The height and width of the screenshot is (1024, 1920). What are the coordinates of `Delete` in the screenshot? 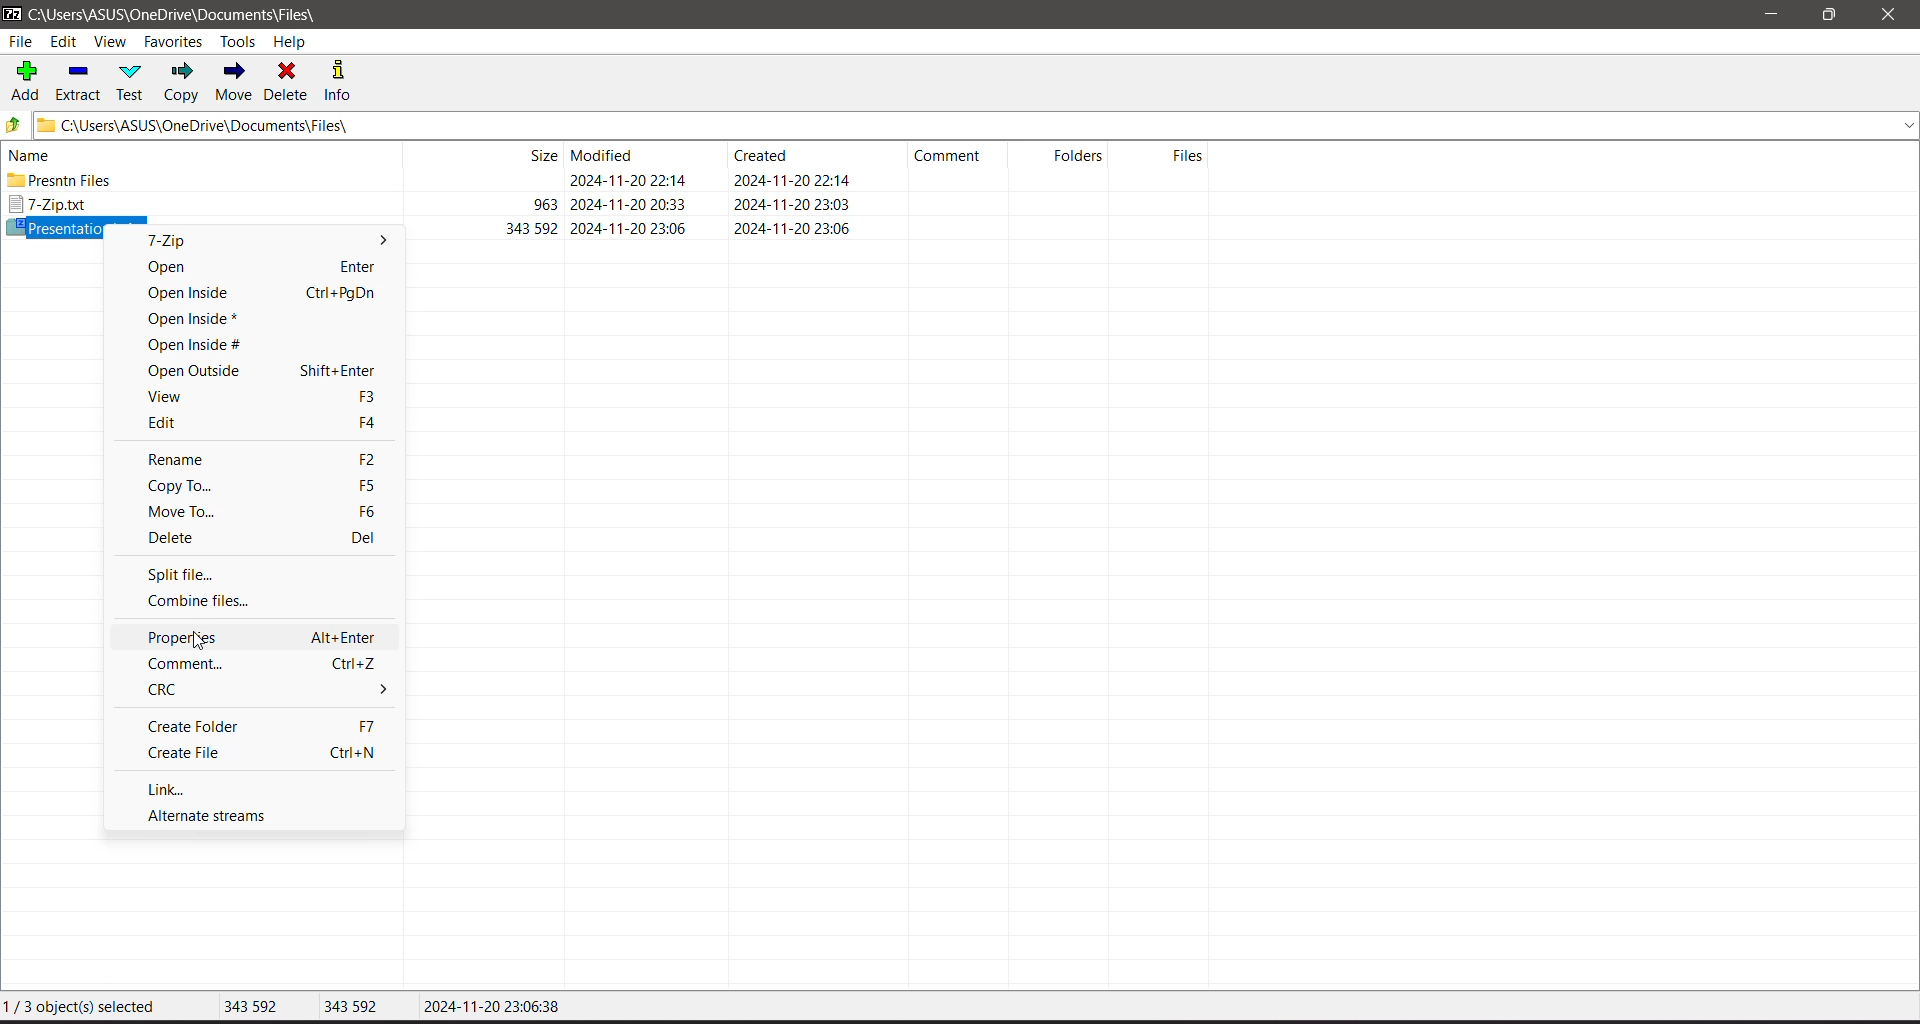 It's located at (254, 540).